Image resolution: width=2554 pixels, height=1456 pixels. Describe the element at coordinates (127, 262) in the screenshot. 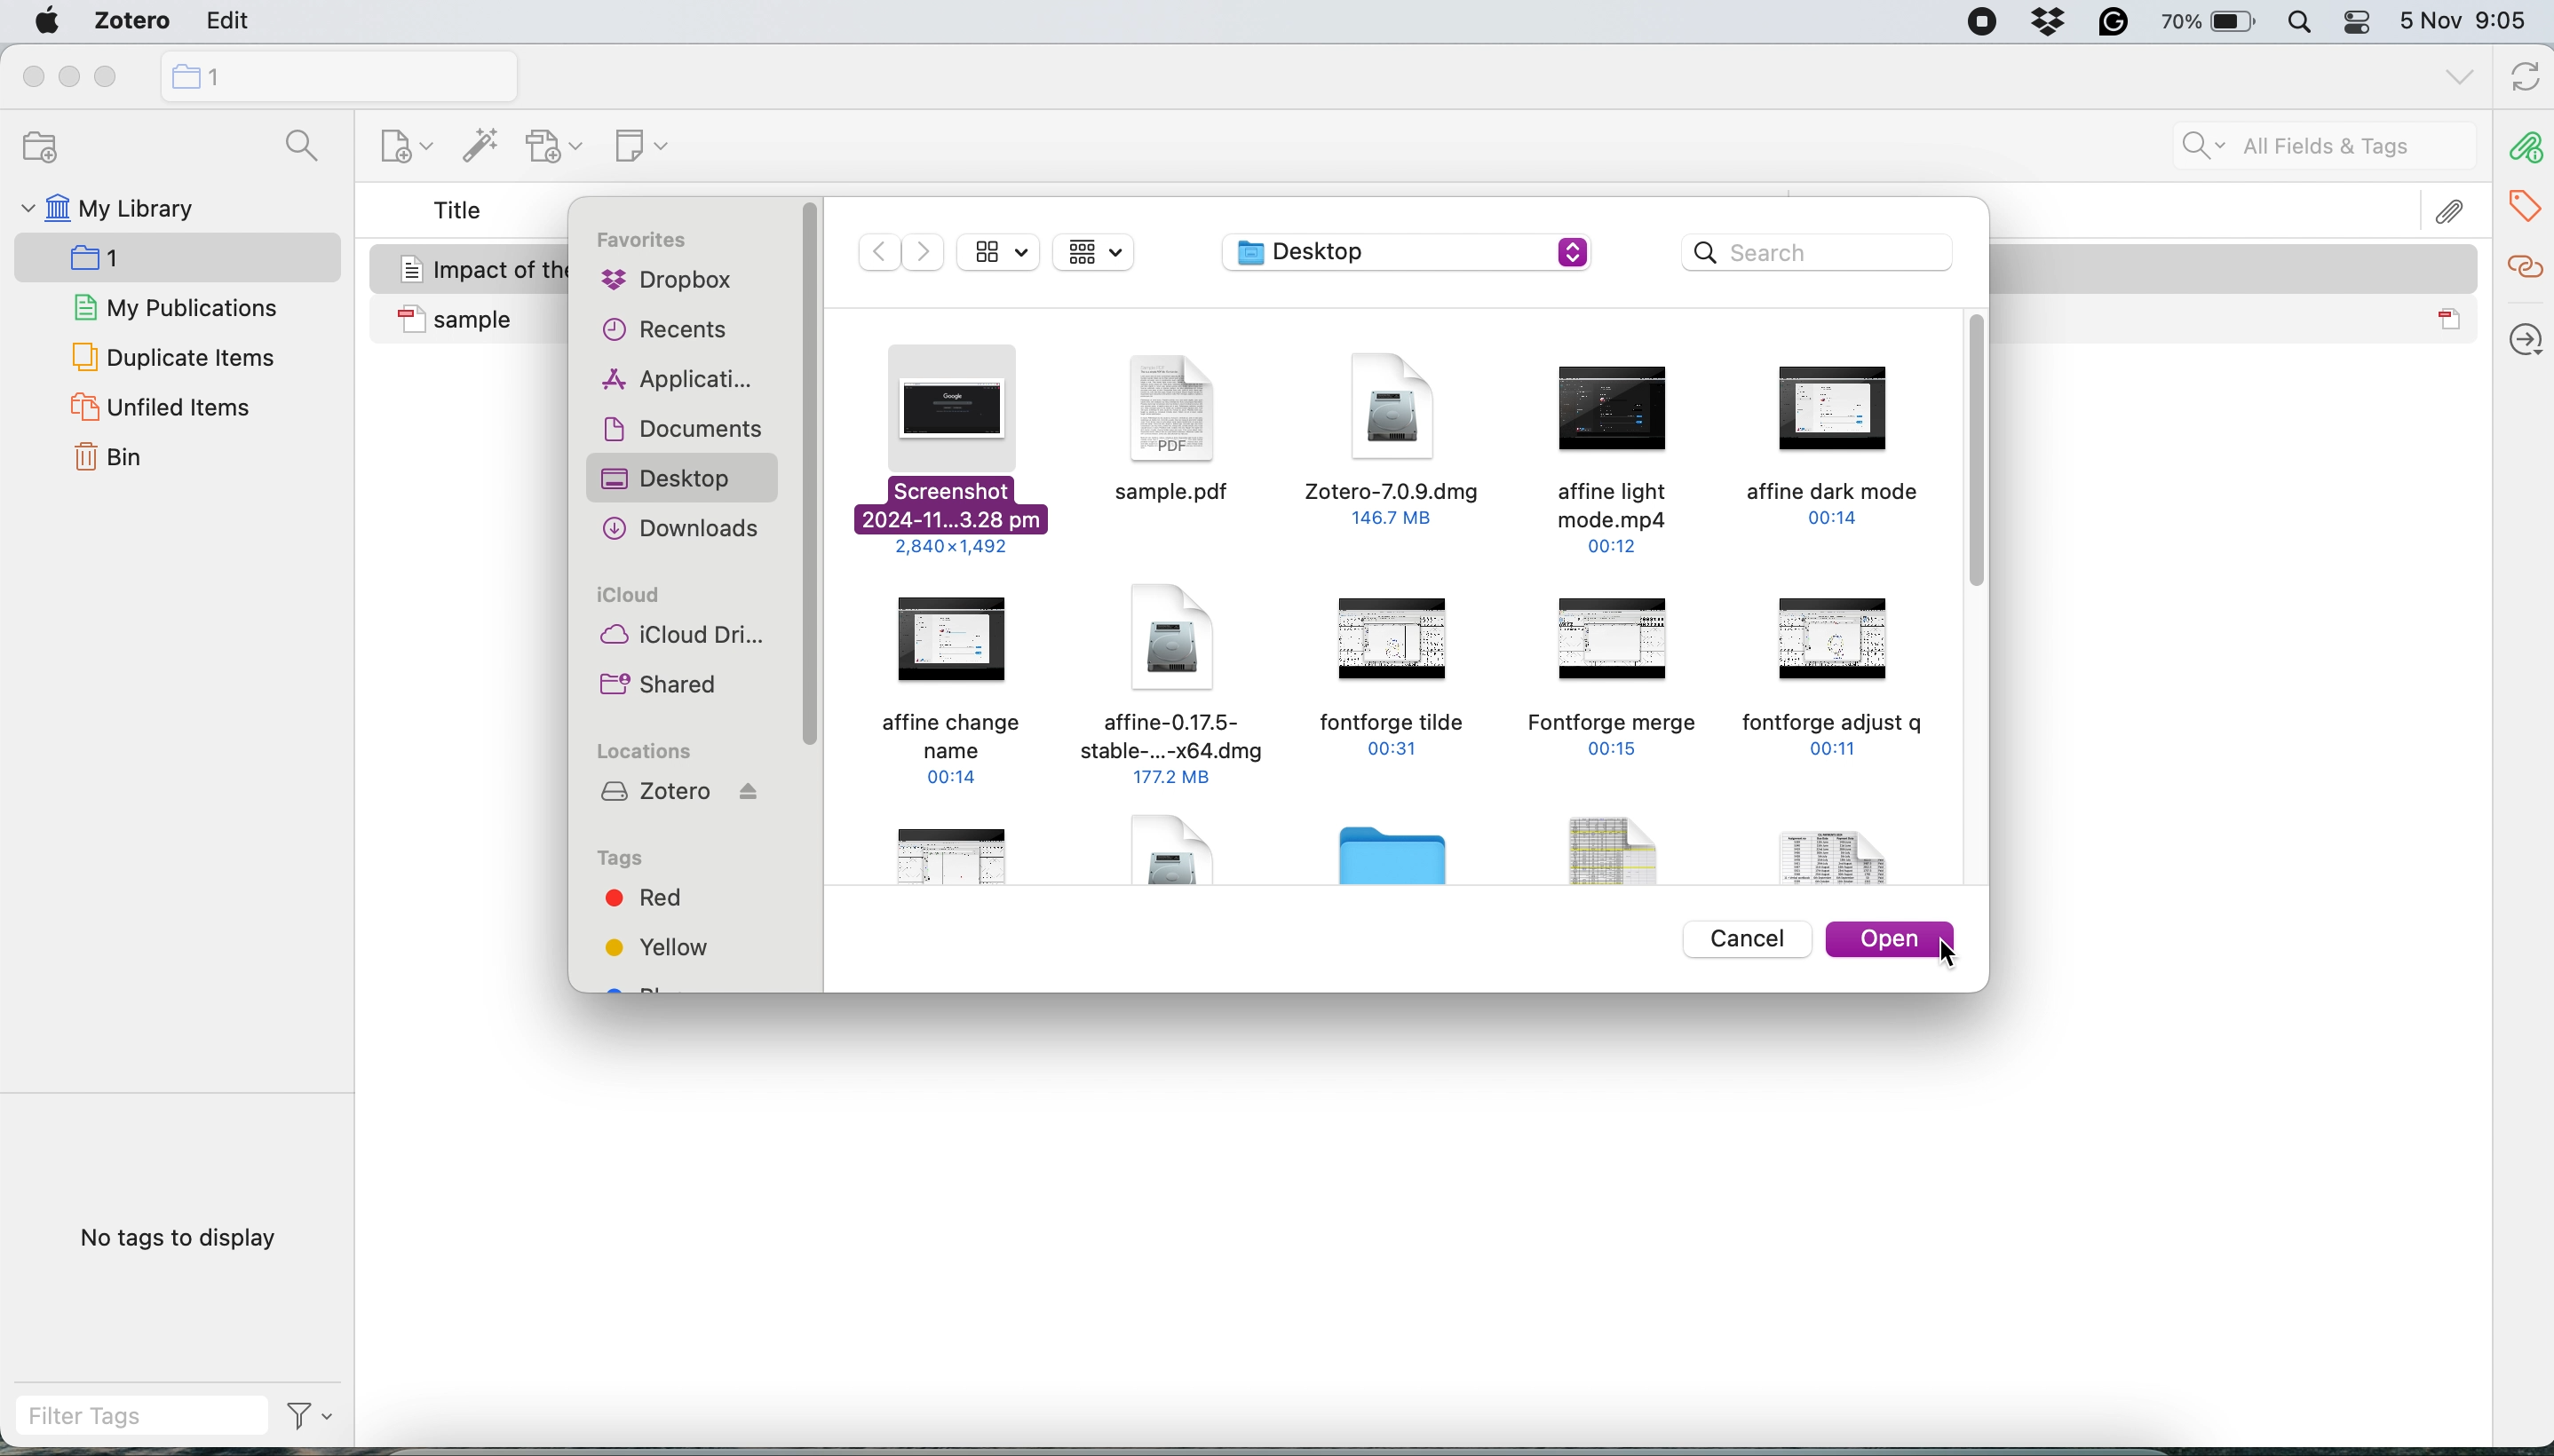

I see `1` at that location.